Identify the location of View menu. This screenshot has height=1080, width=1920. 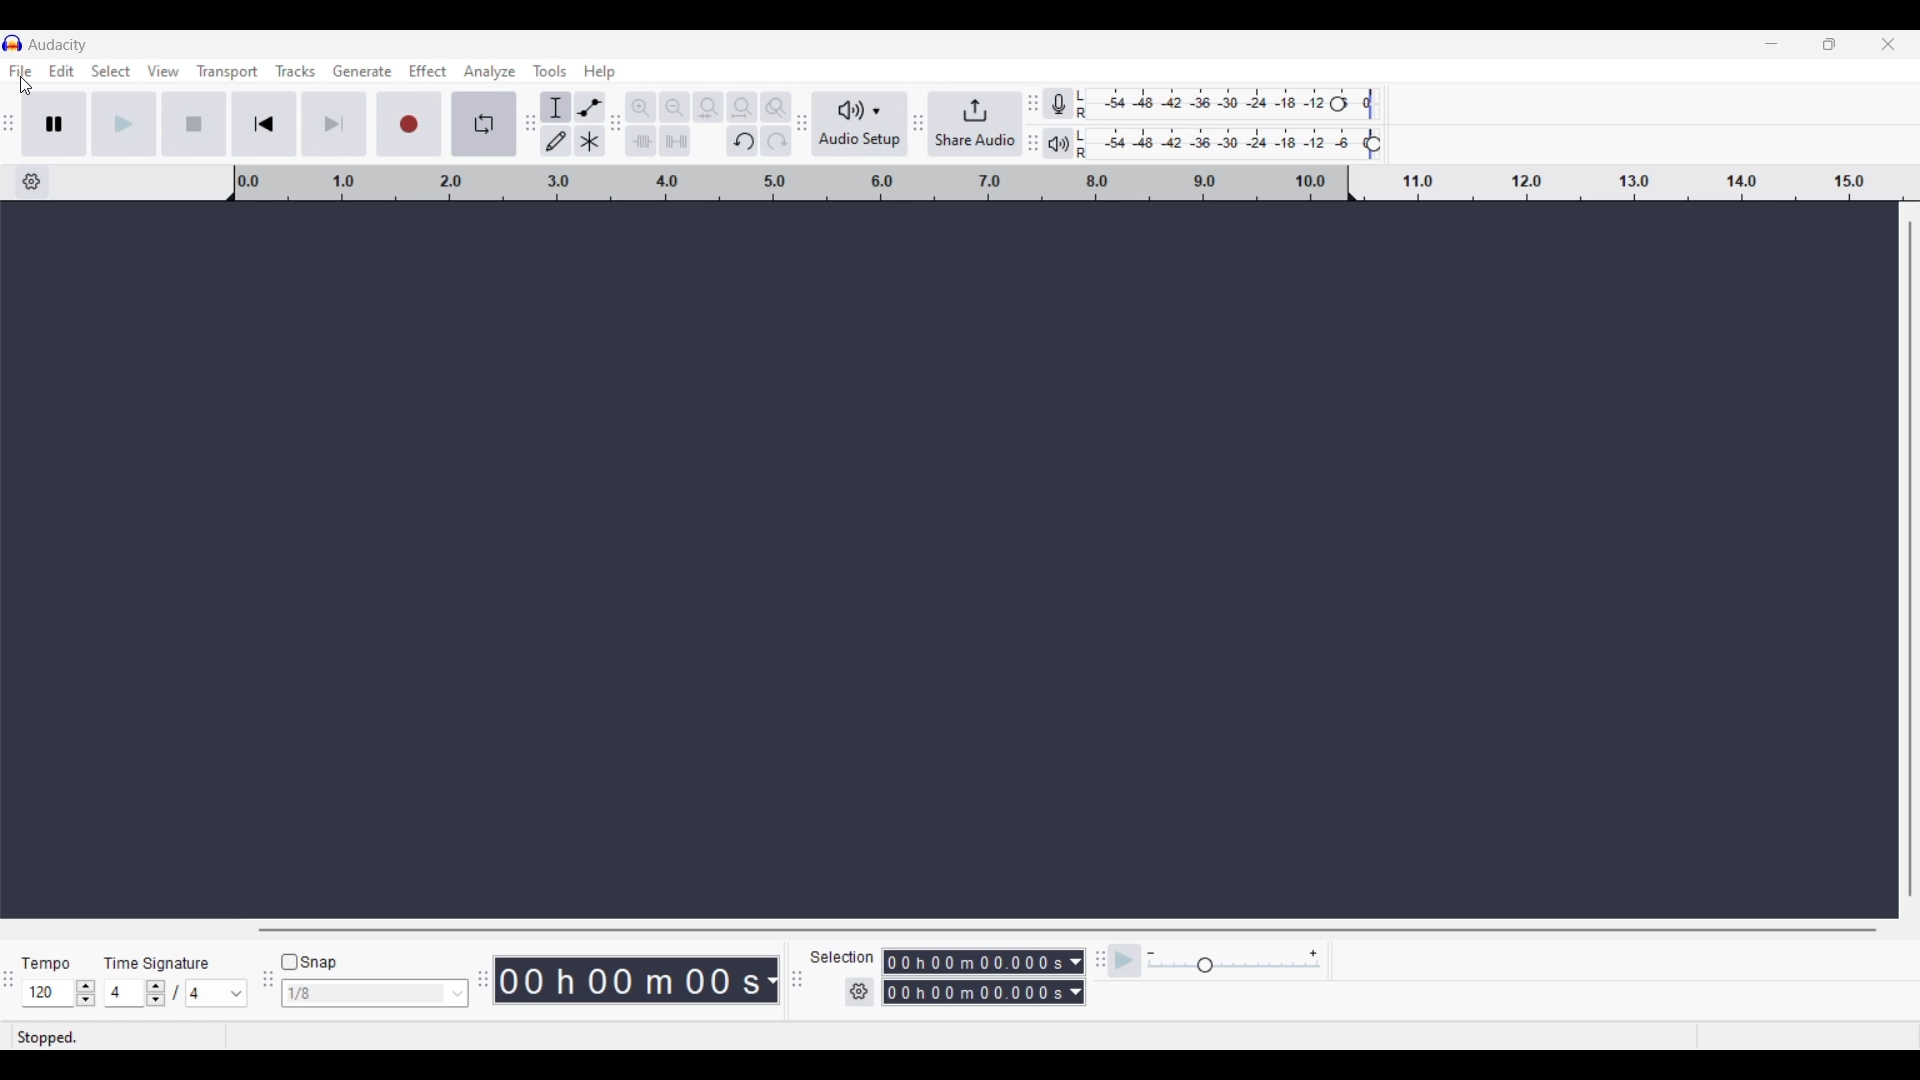
(164, 70).